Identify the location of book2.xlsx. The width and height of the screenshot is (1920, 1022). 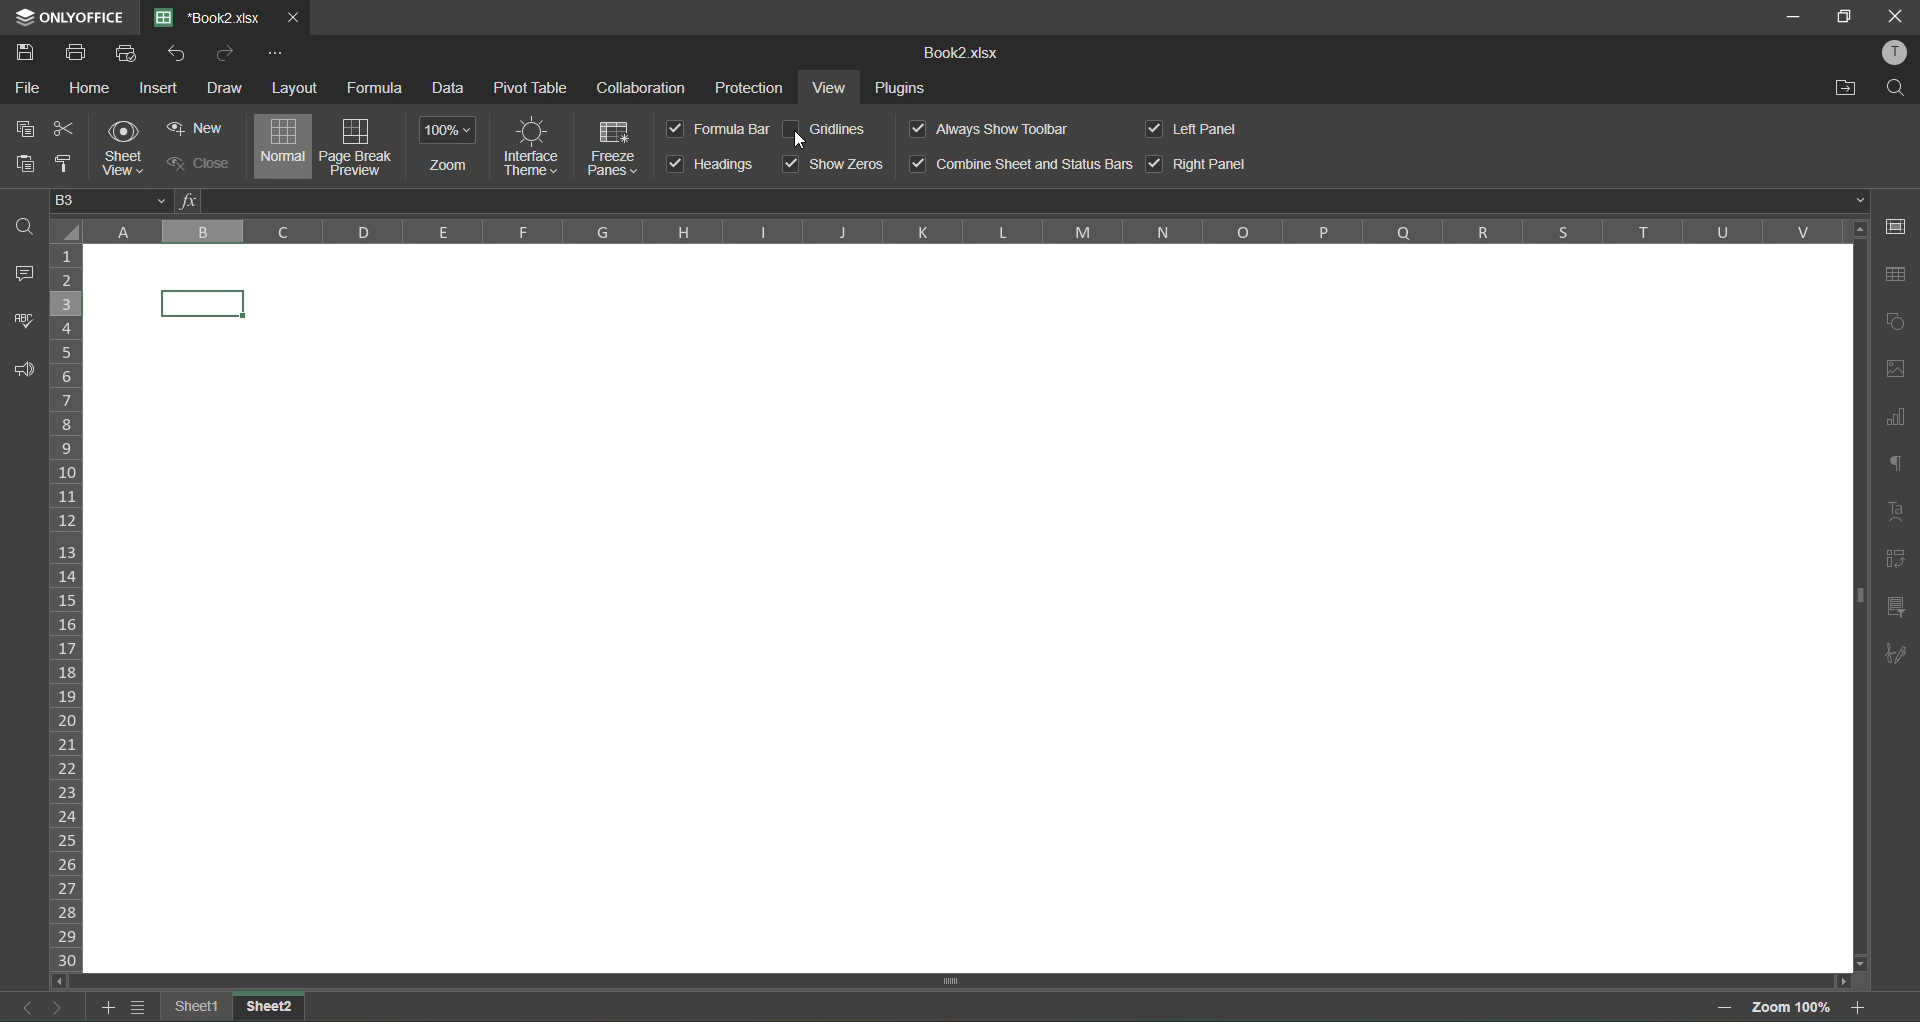
(965, 55).